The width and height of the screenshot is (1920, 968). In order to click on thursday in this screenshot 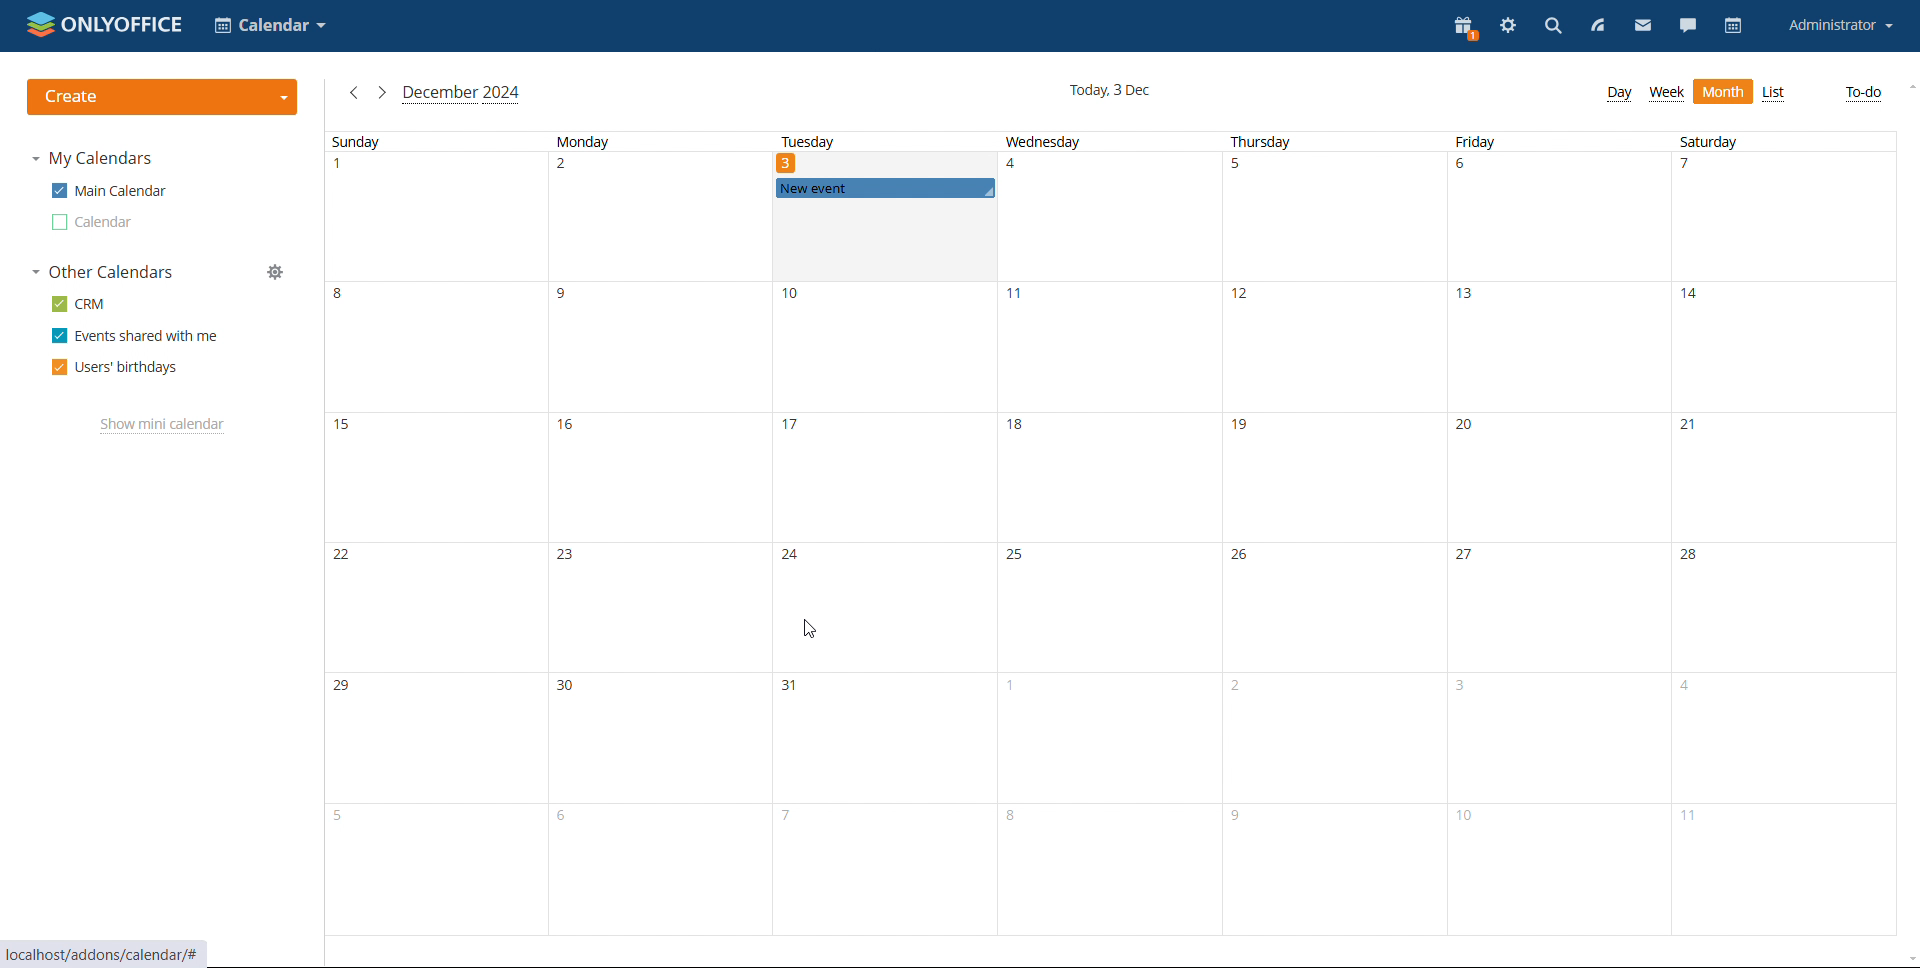, I will do `click(1280, 142)`.